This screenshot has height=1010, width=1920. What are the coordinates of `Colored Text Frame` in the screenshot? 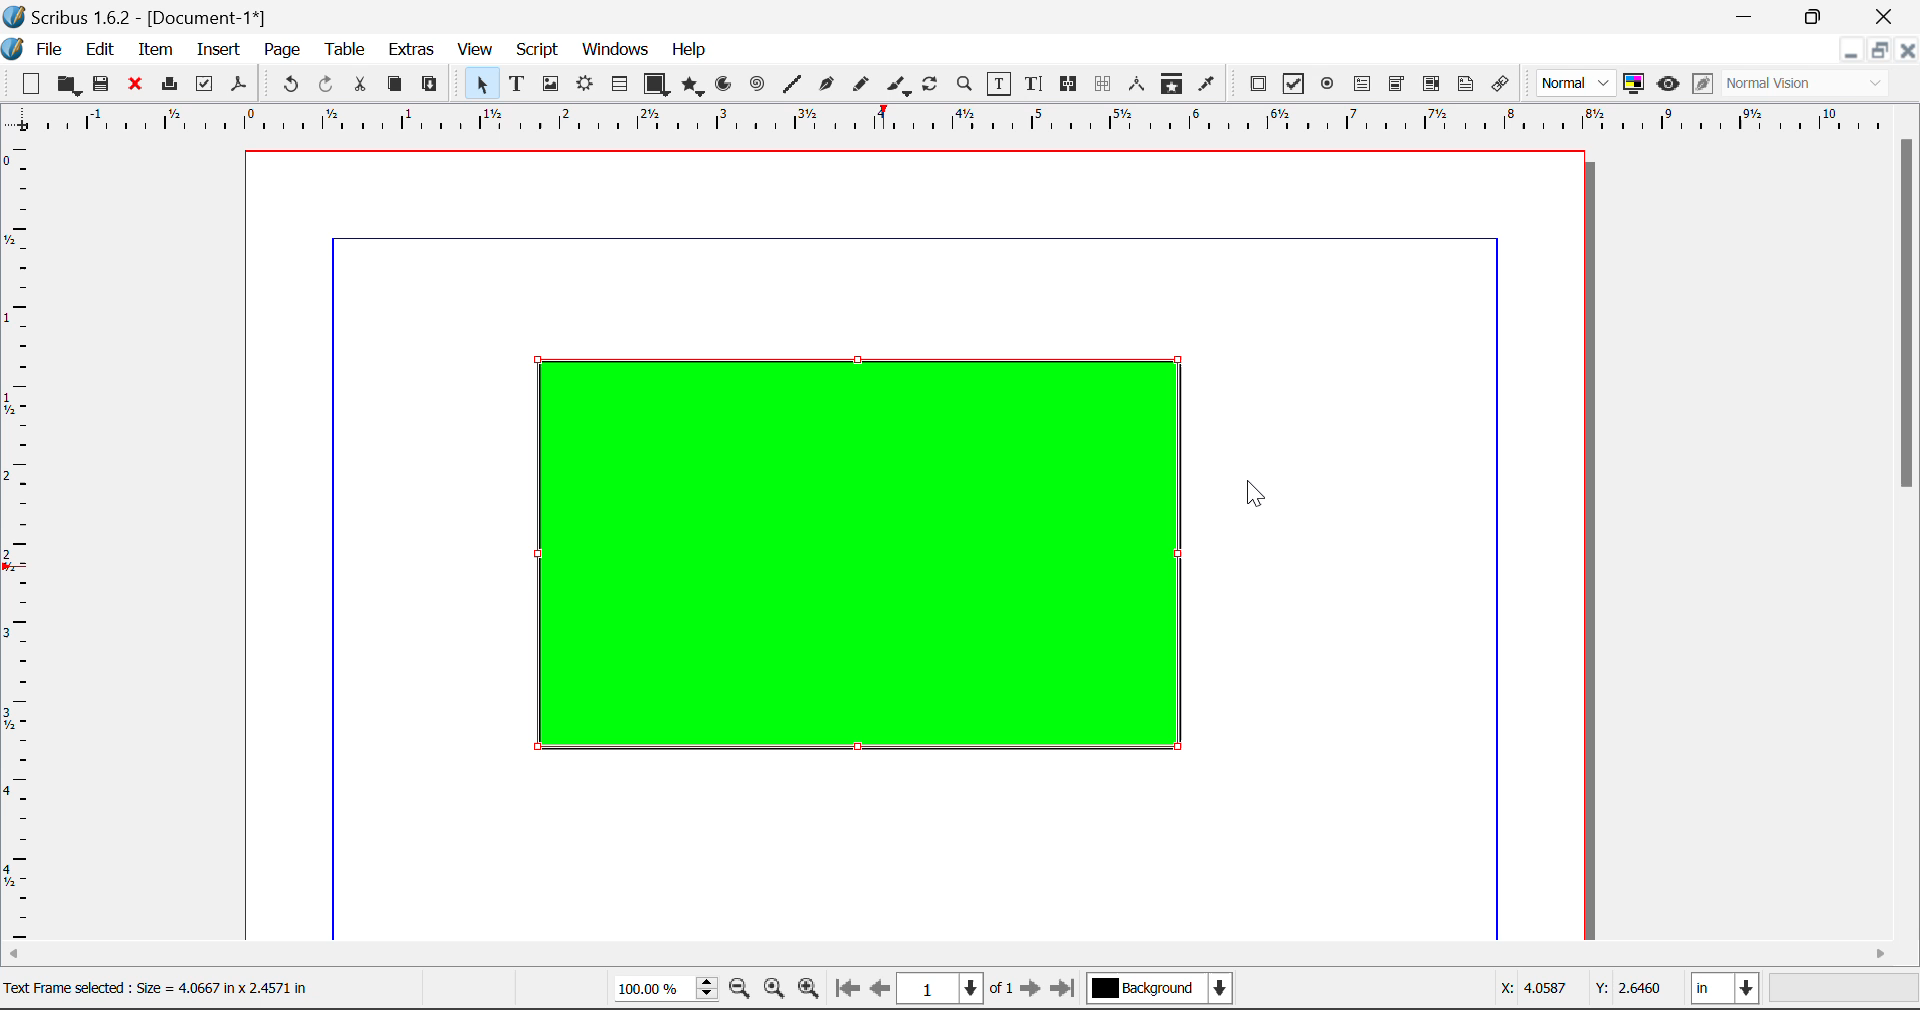 It's located at (836, 561).